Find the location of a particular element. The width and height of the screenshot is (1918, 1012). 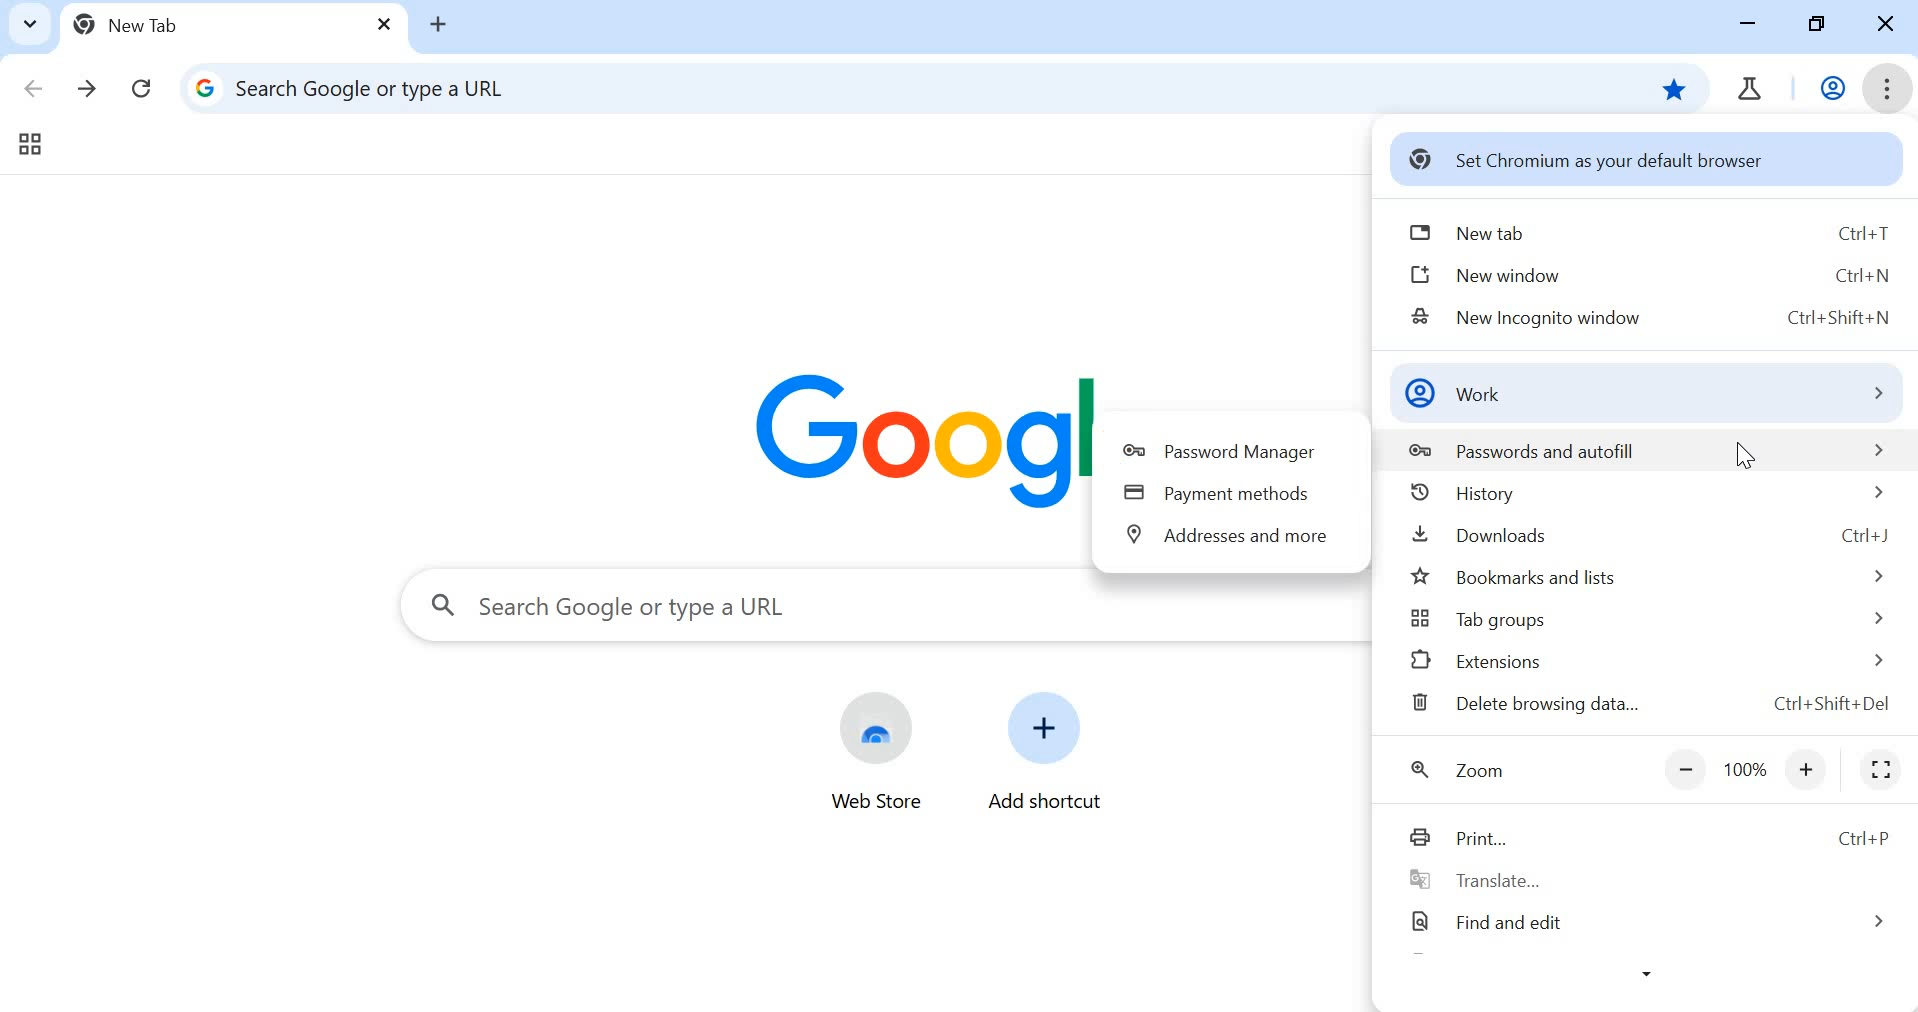

delete browsing data is located at coordinates (1649, 709).